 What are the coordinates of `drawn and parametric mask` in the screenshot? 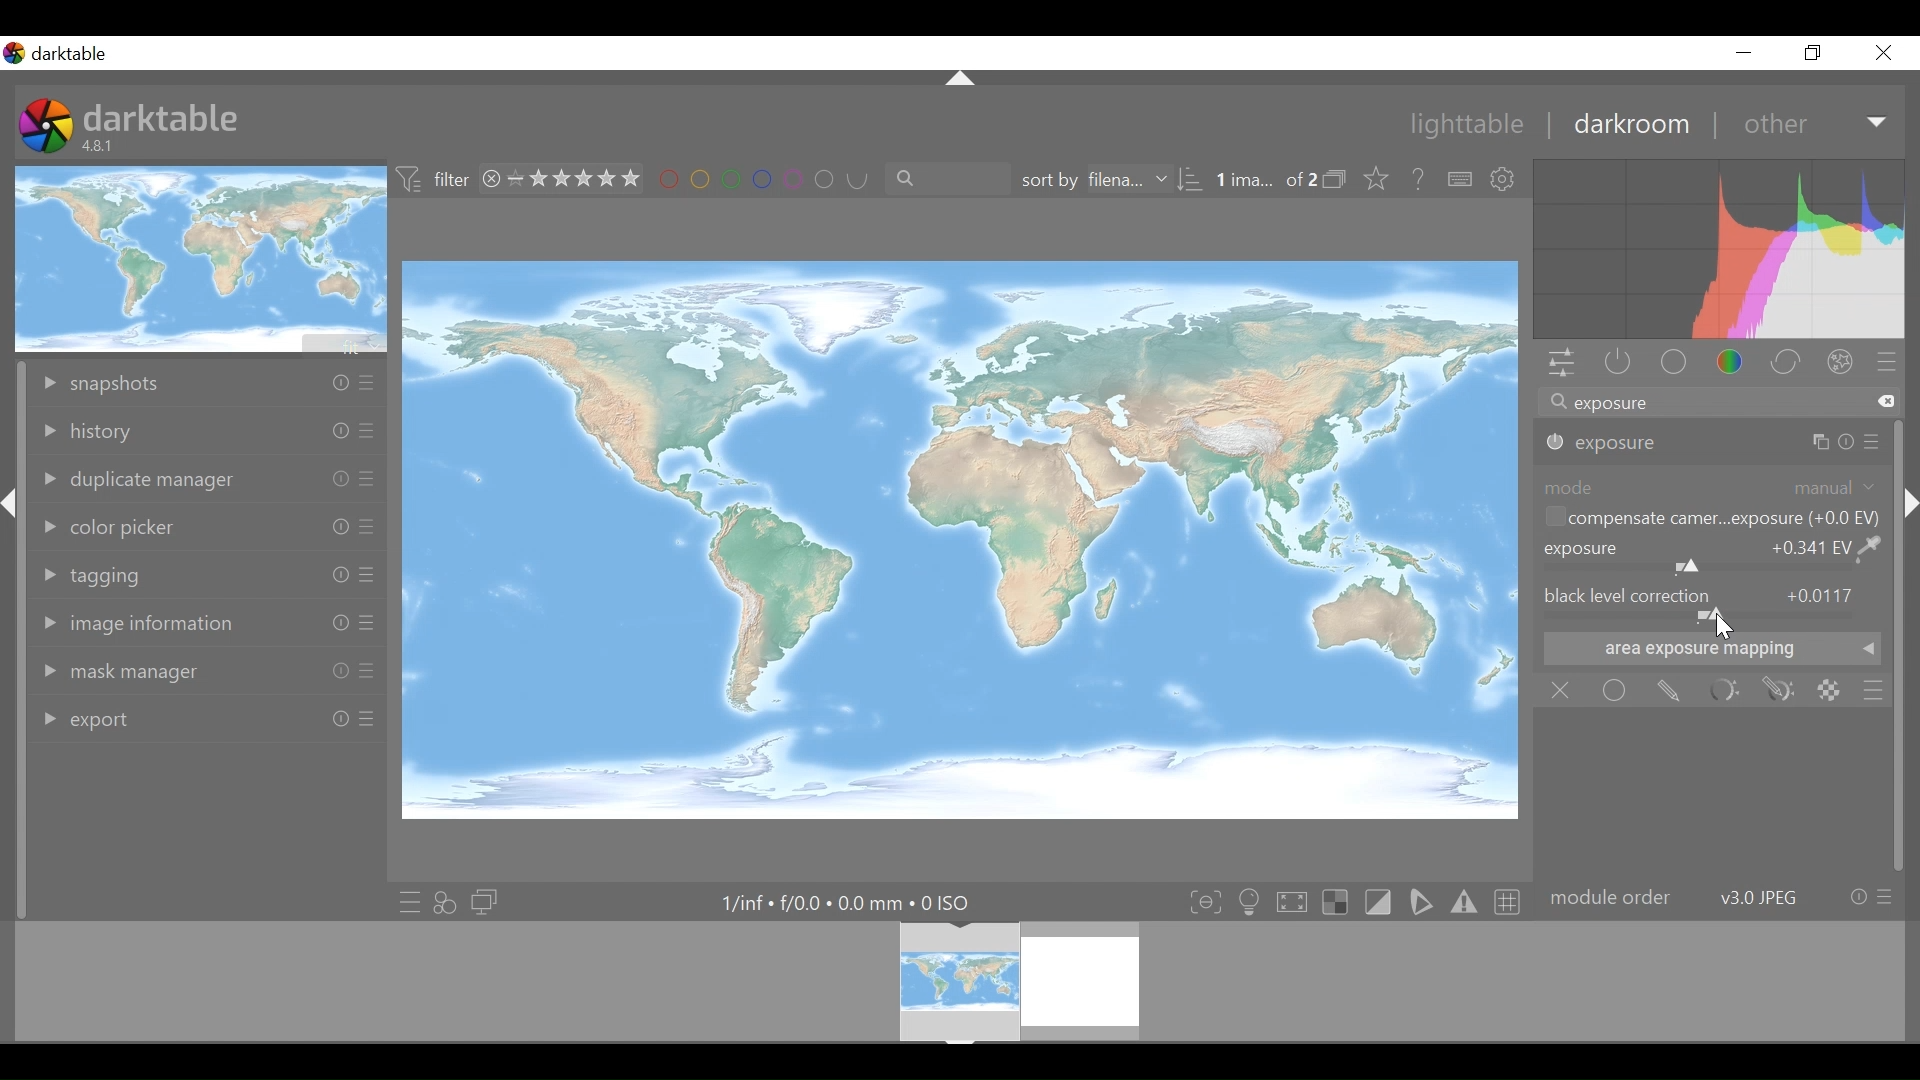 It's located at (1783, 690).